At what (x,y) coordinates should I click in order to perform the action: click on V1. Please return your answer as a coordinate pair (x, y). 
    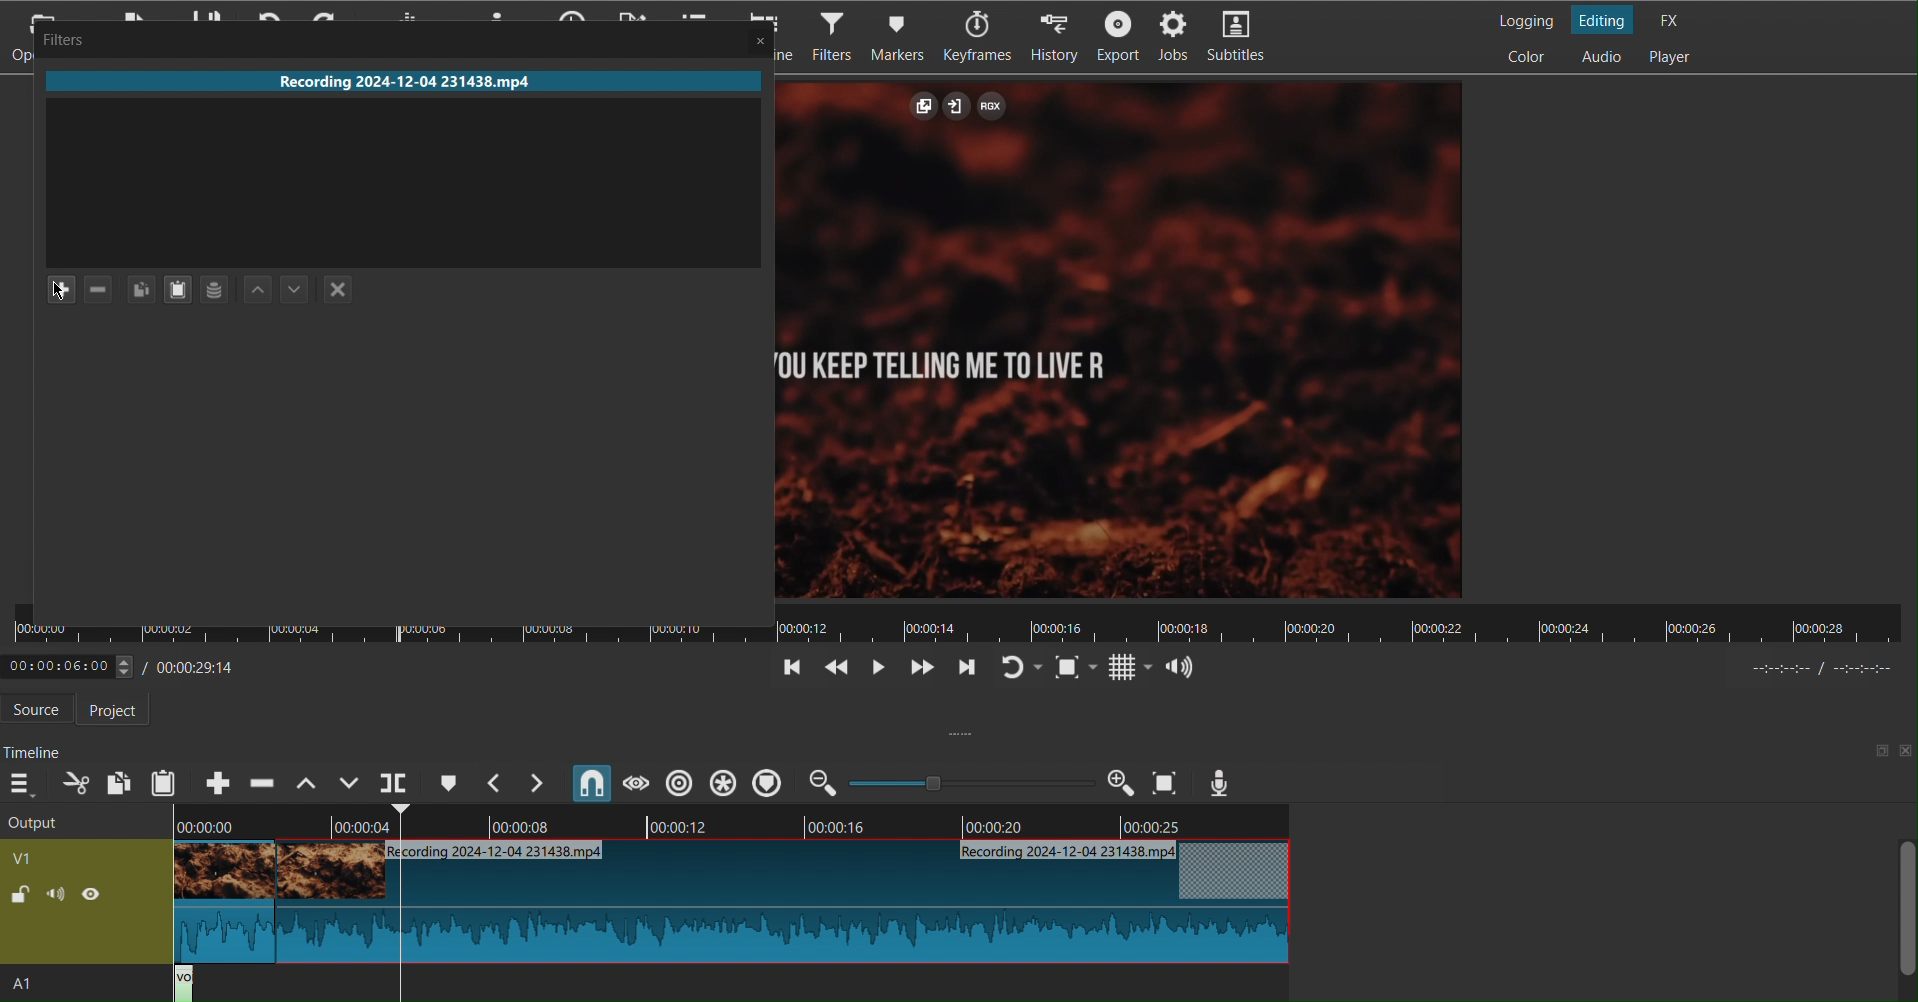
    Looking at the image, I should click on (56, 855).